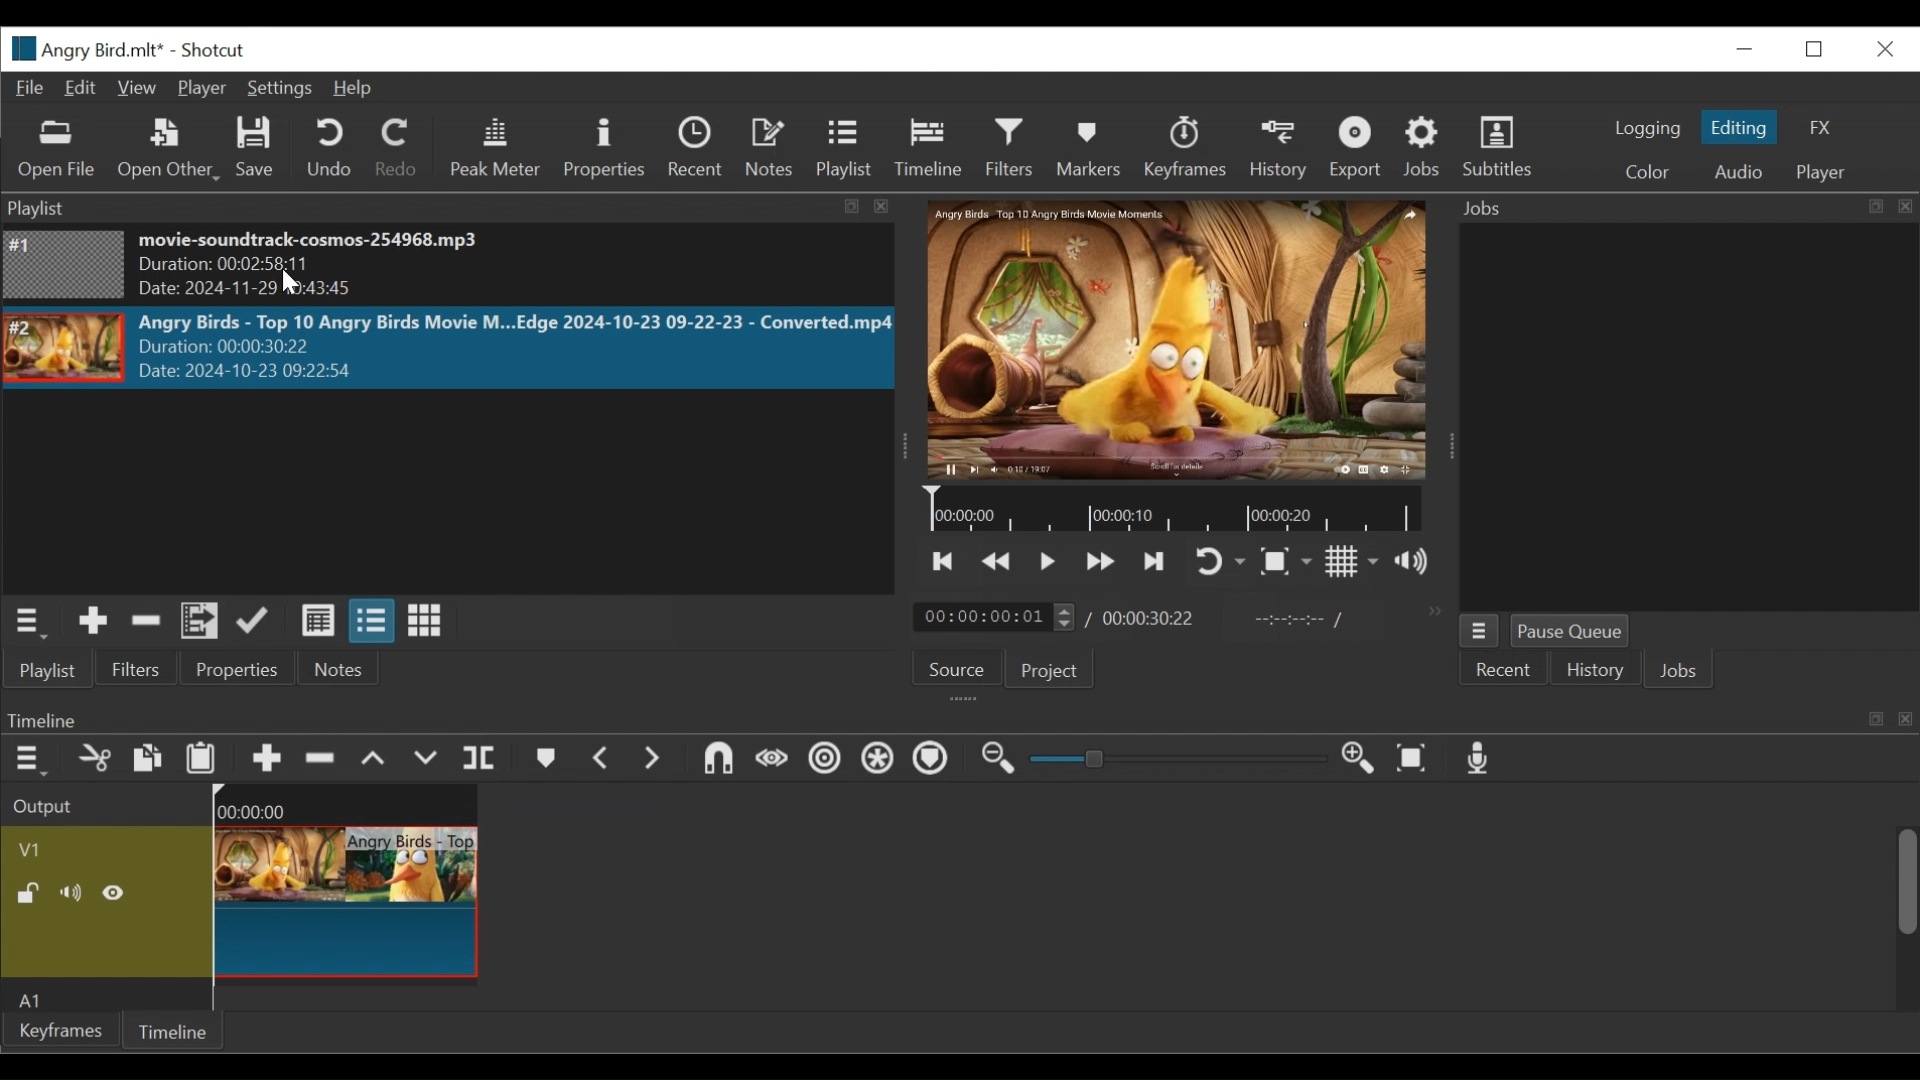 This screenshot has height=1080, width=1920. What do you see at coordinates (1745, 46) in the screenshot?
I see `minimize` at bounding box center [1745, 46].